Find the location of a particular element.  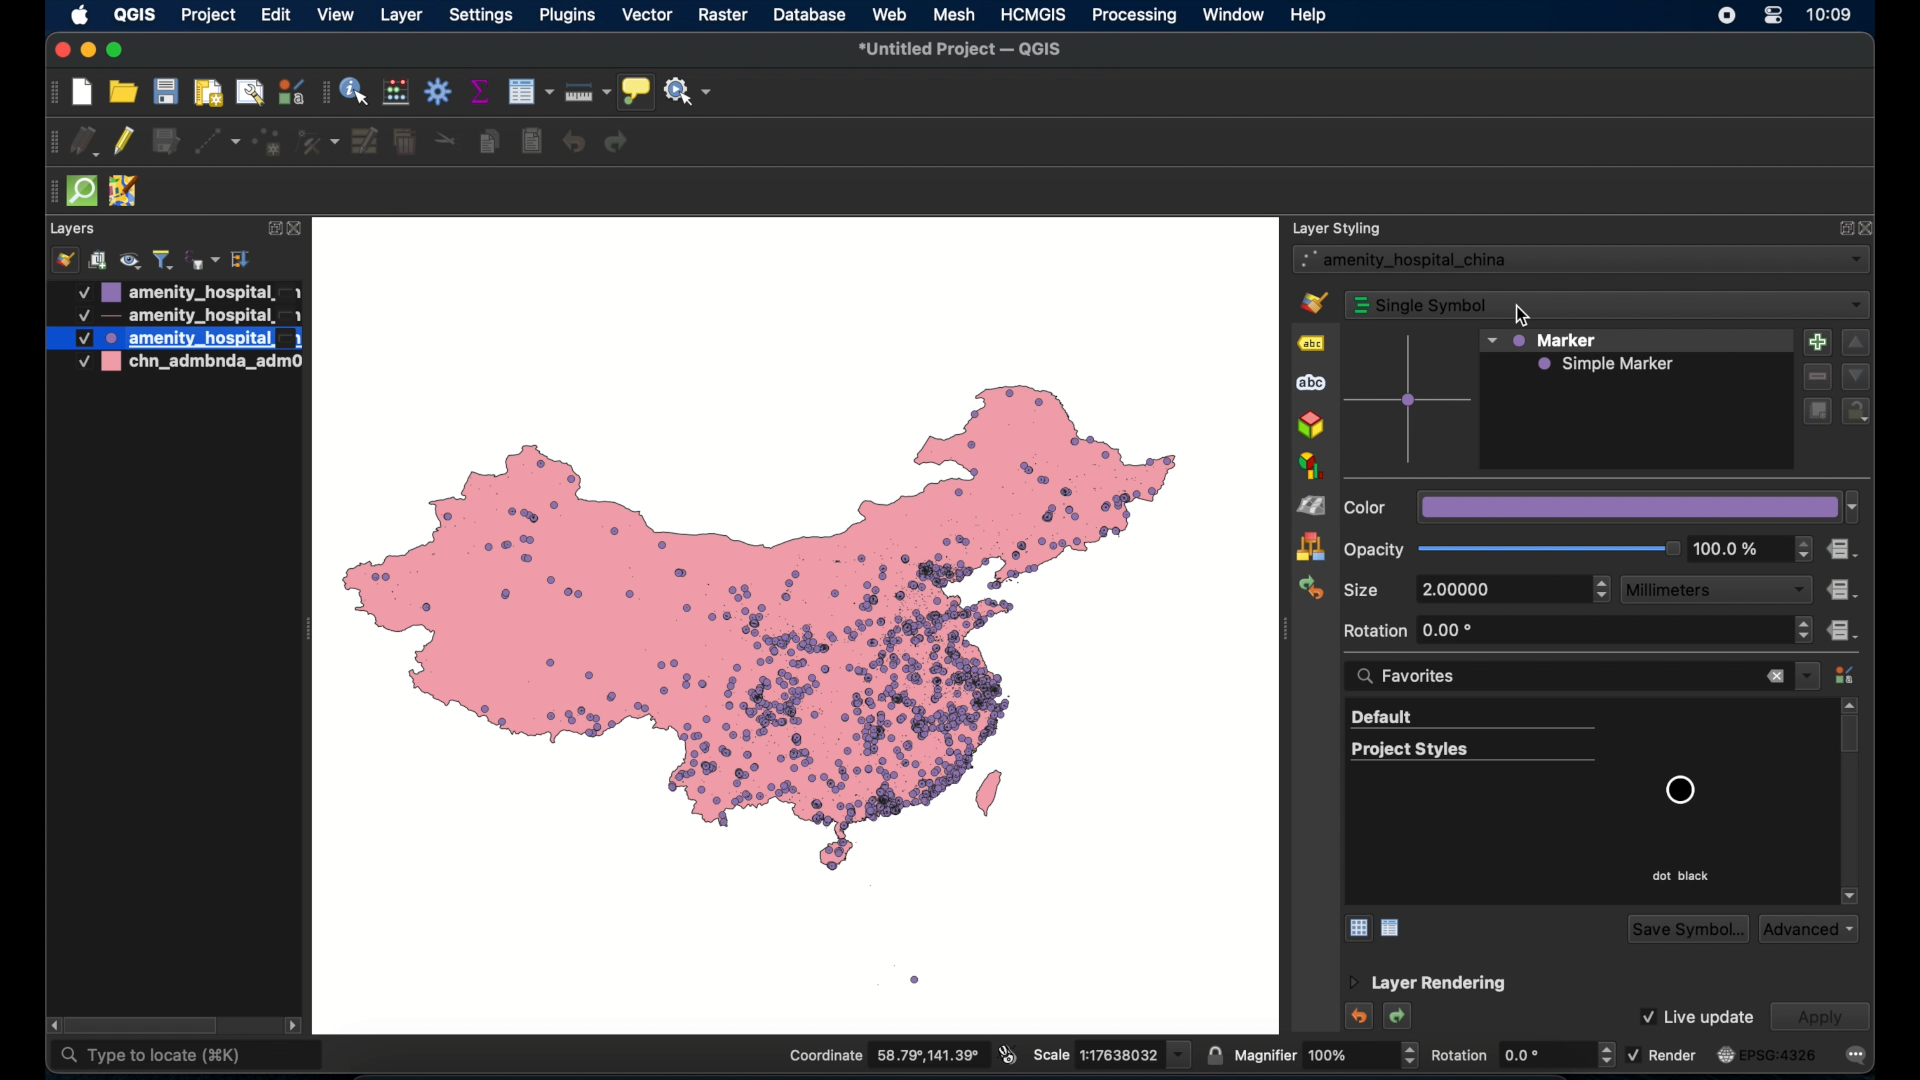

style manager is located at coordinates (63, 260).